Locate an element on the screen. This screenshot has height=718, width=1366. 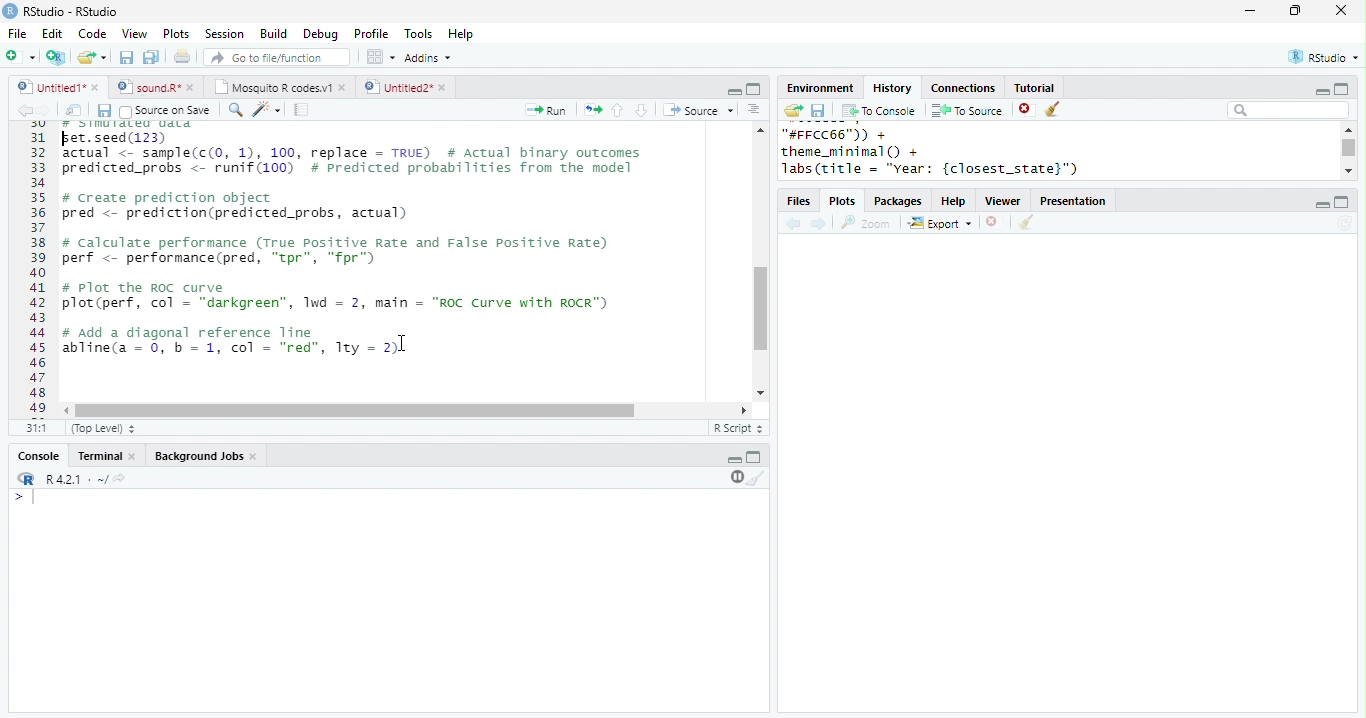
Top Level is located at coordinates (105, 428).